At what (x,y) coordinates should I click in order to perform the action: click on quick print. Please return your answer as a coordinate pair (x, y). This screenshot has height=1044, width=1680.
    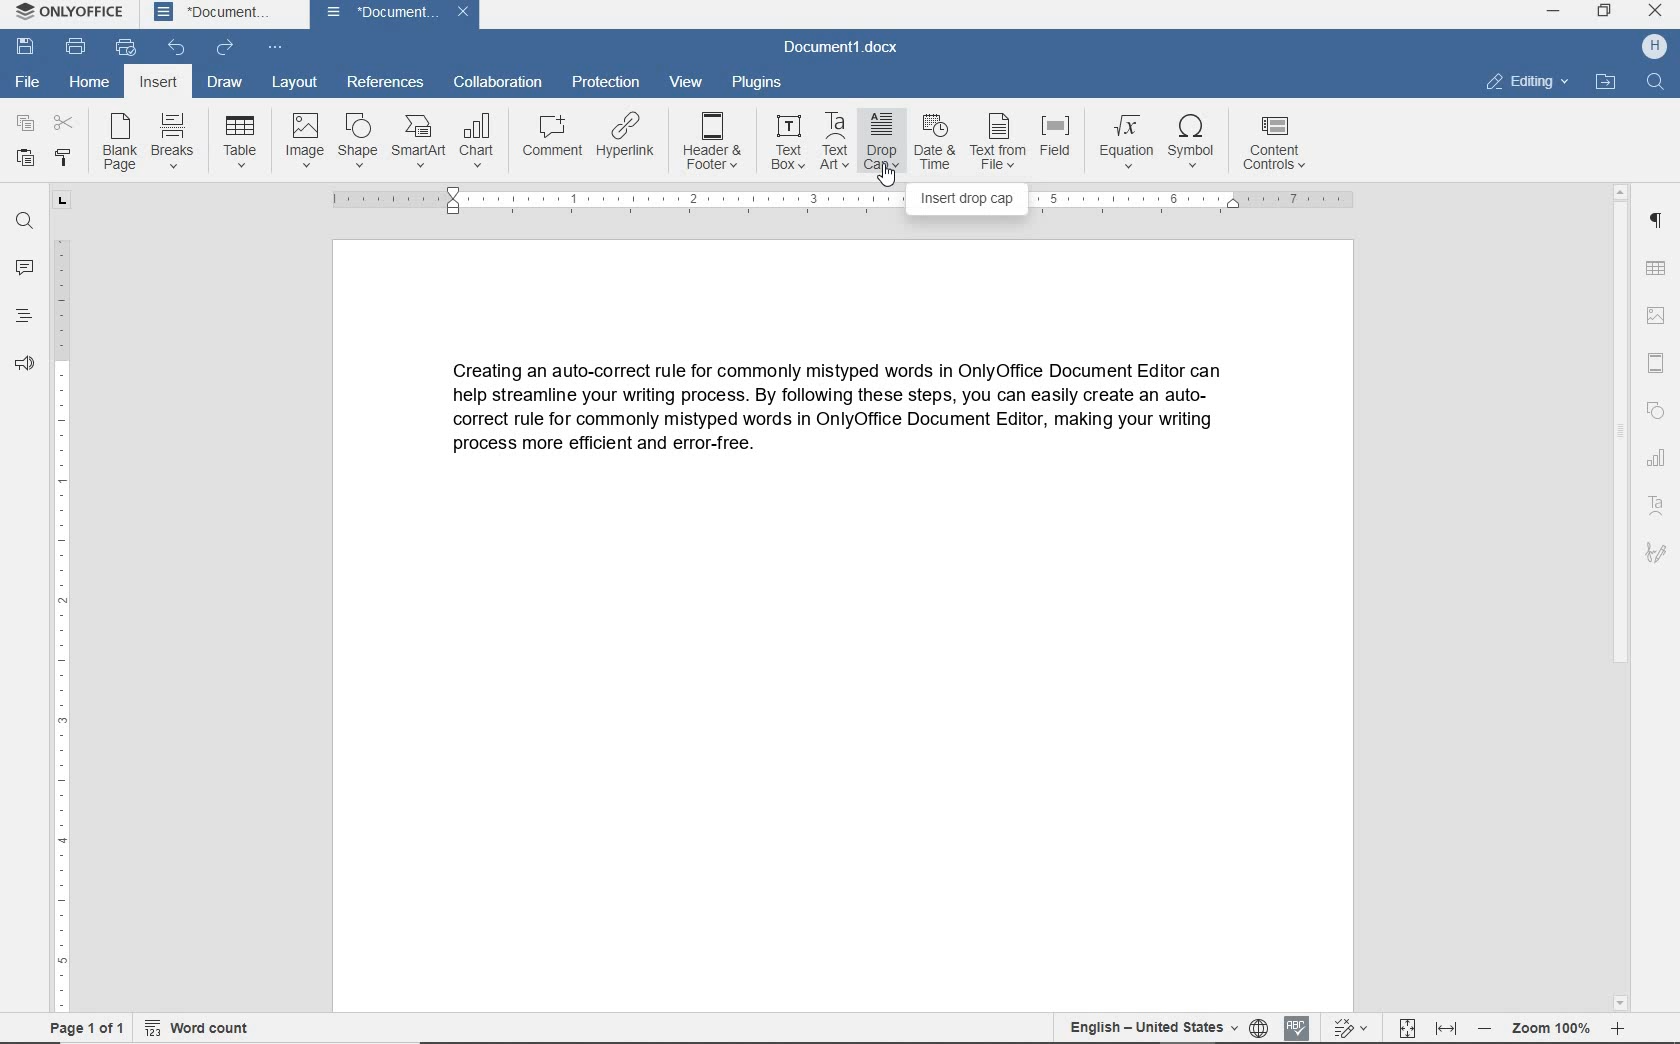
    Looking at the image, I should click on (126, 47).